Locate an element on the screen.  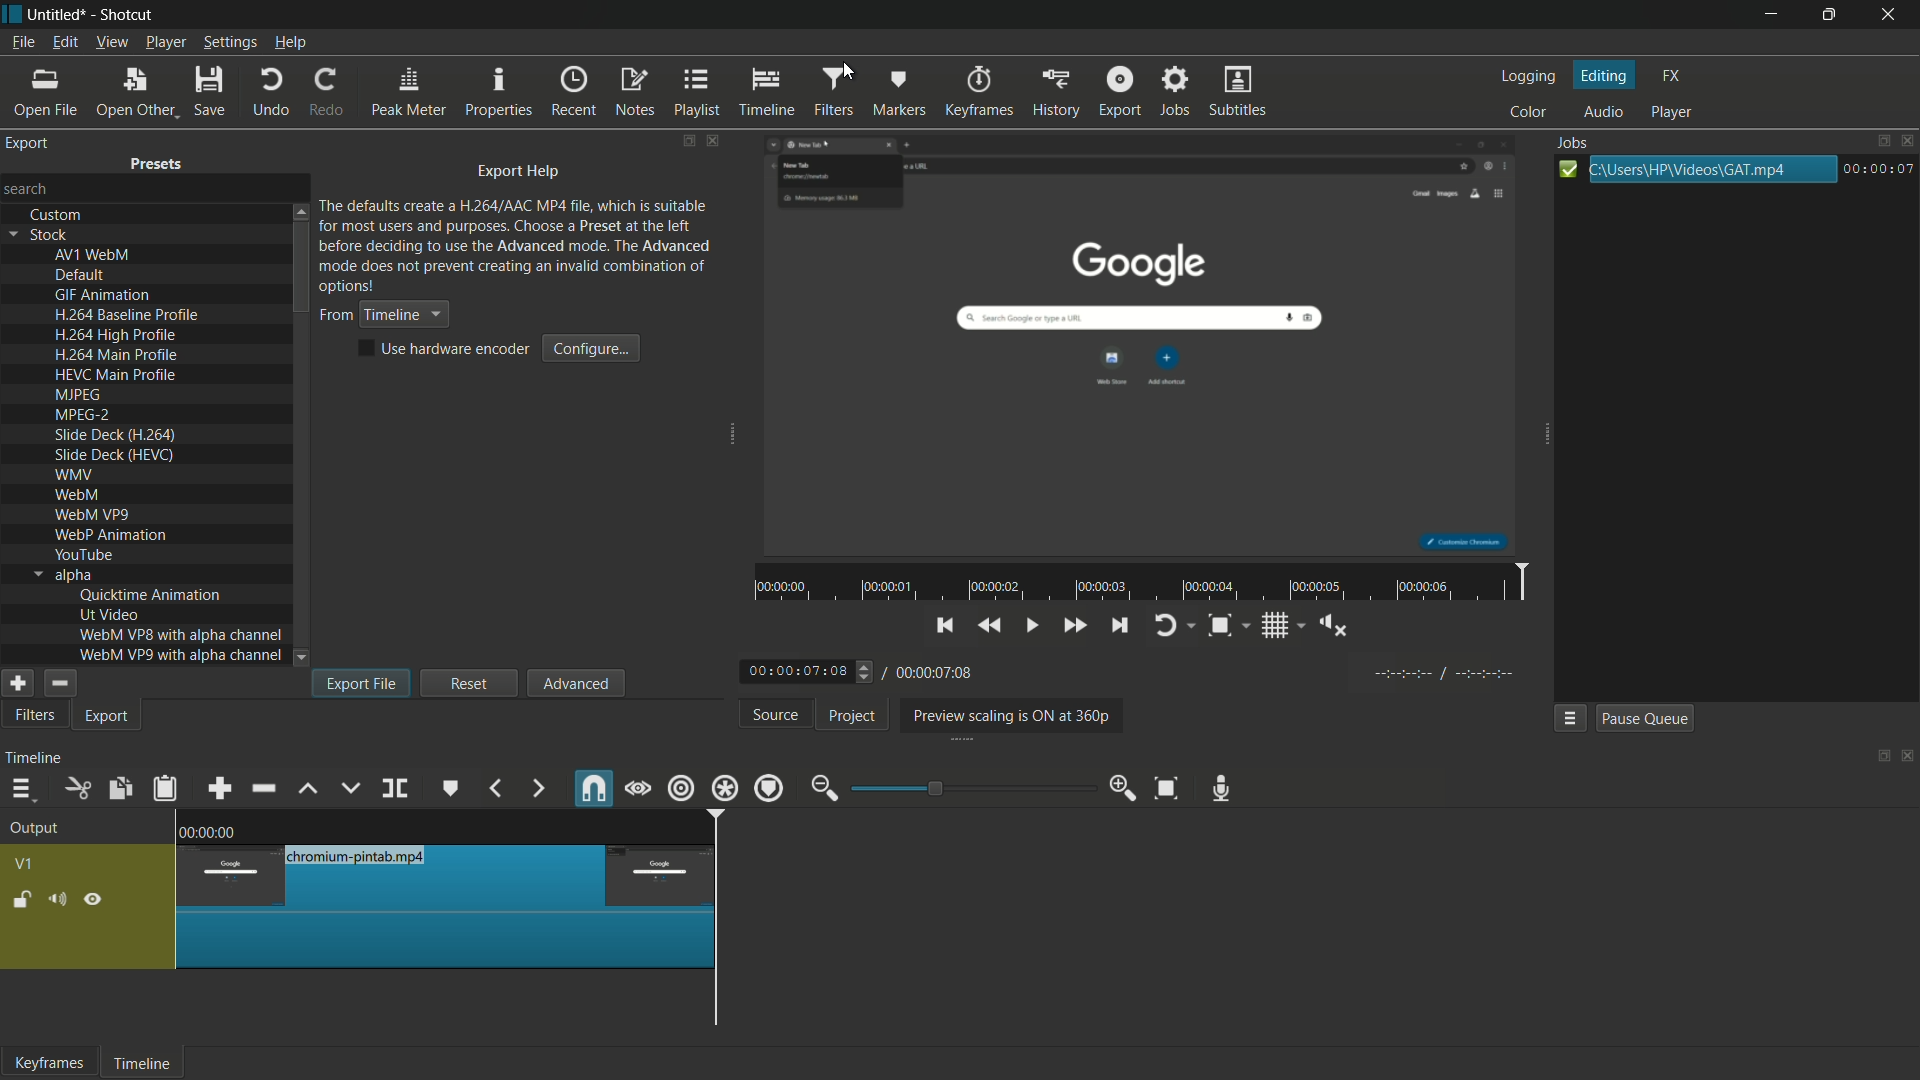
scroll bar is located at coordinates (896, 1035).